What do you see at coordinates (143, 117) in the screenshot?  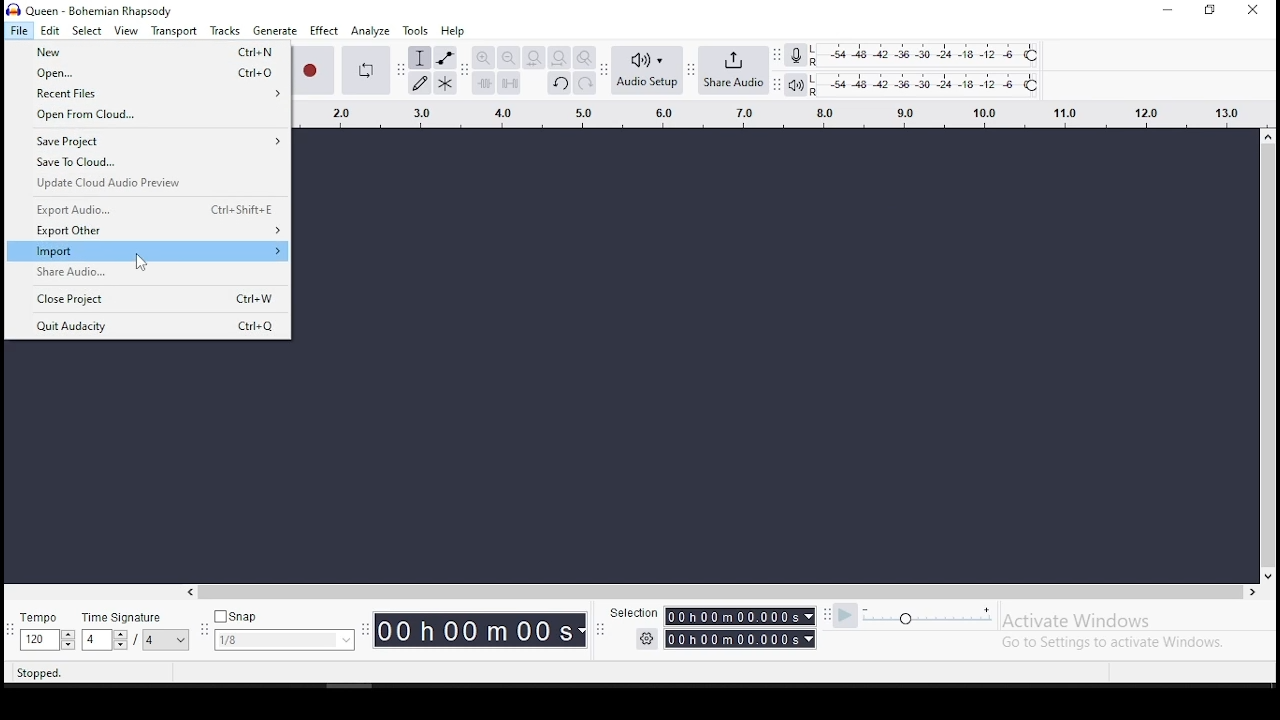 I see `open from cloud` at bounding box center [143, 117].